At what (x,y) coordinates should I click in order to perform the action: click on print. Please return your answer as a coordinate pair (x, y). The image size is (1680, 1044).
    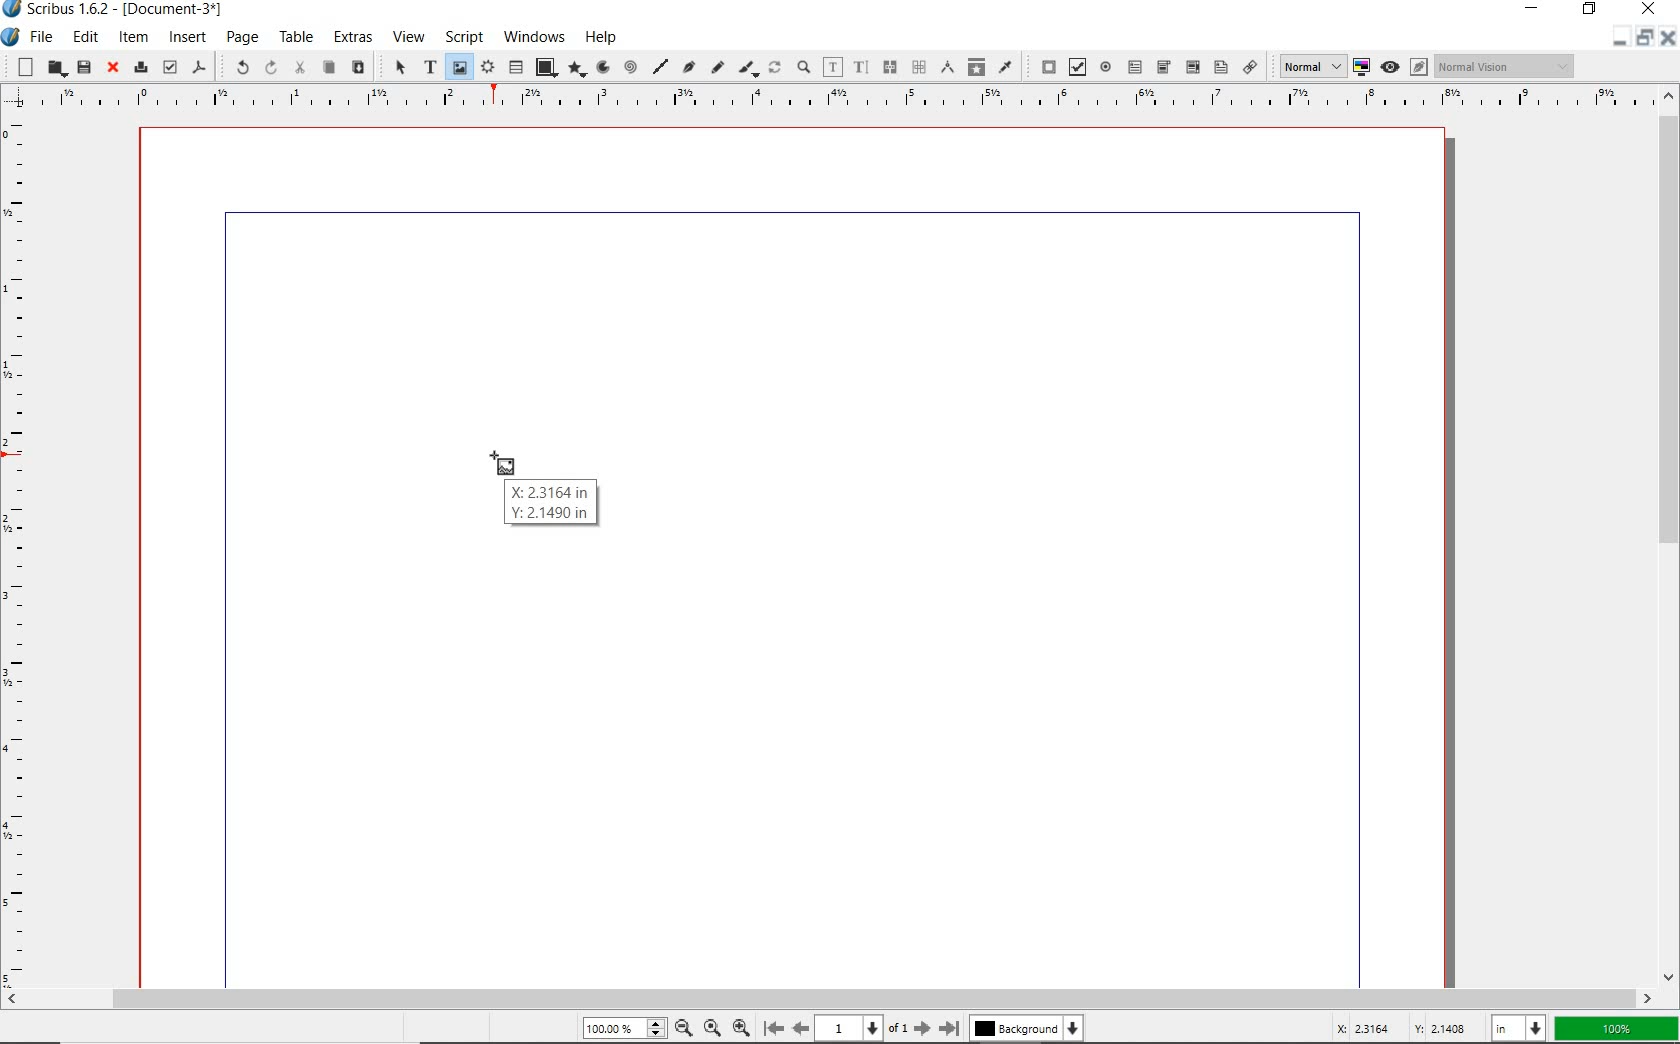
    Looking at the image, I should click on (142, 67).